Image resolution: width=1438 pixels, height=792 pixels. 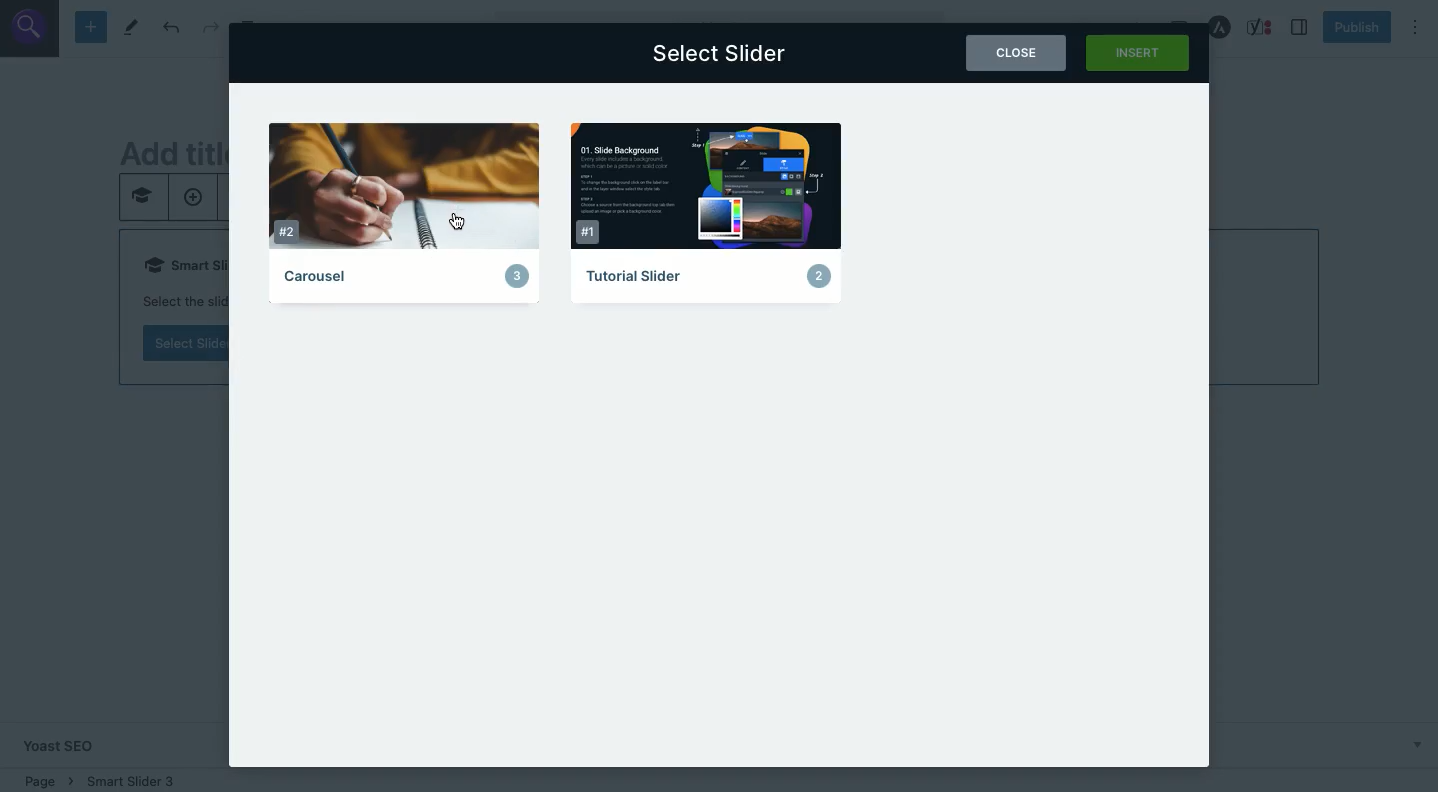 What do you see at coordinates (1415, 27) in the screenshot?
I see `Options` at bounding box center [1415, 27].